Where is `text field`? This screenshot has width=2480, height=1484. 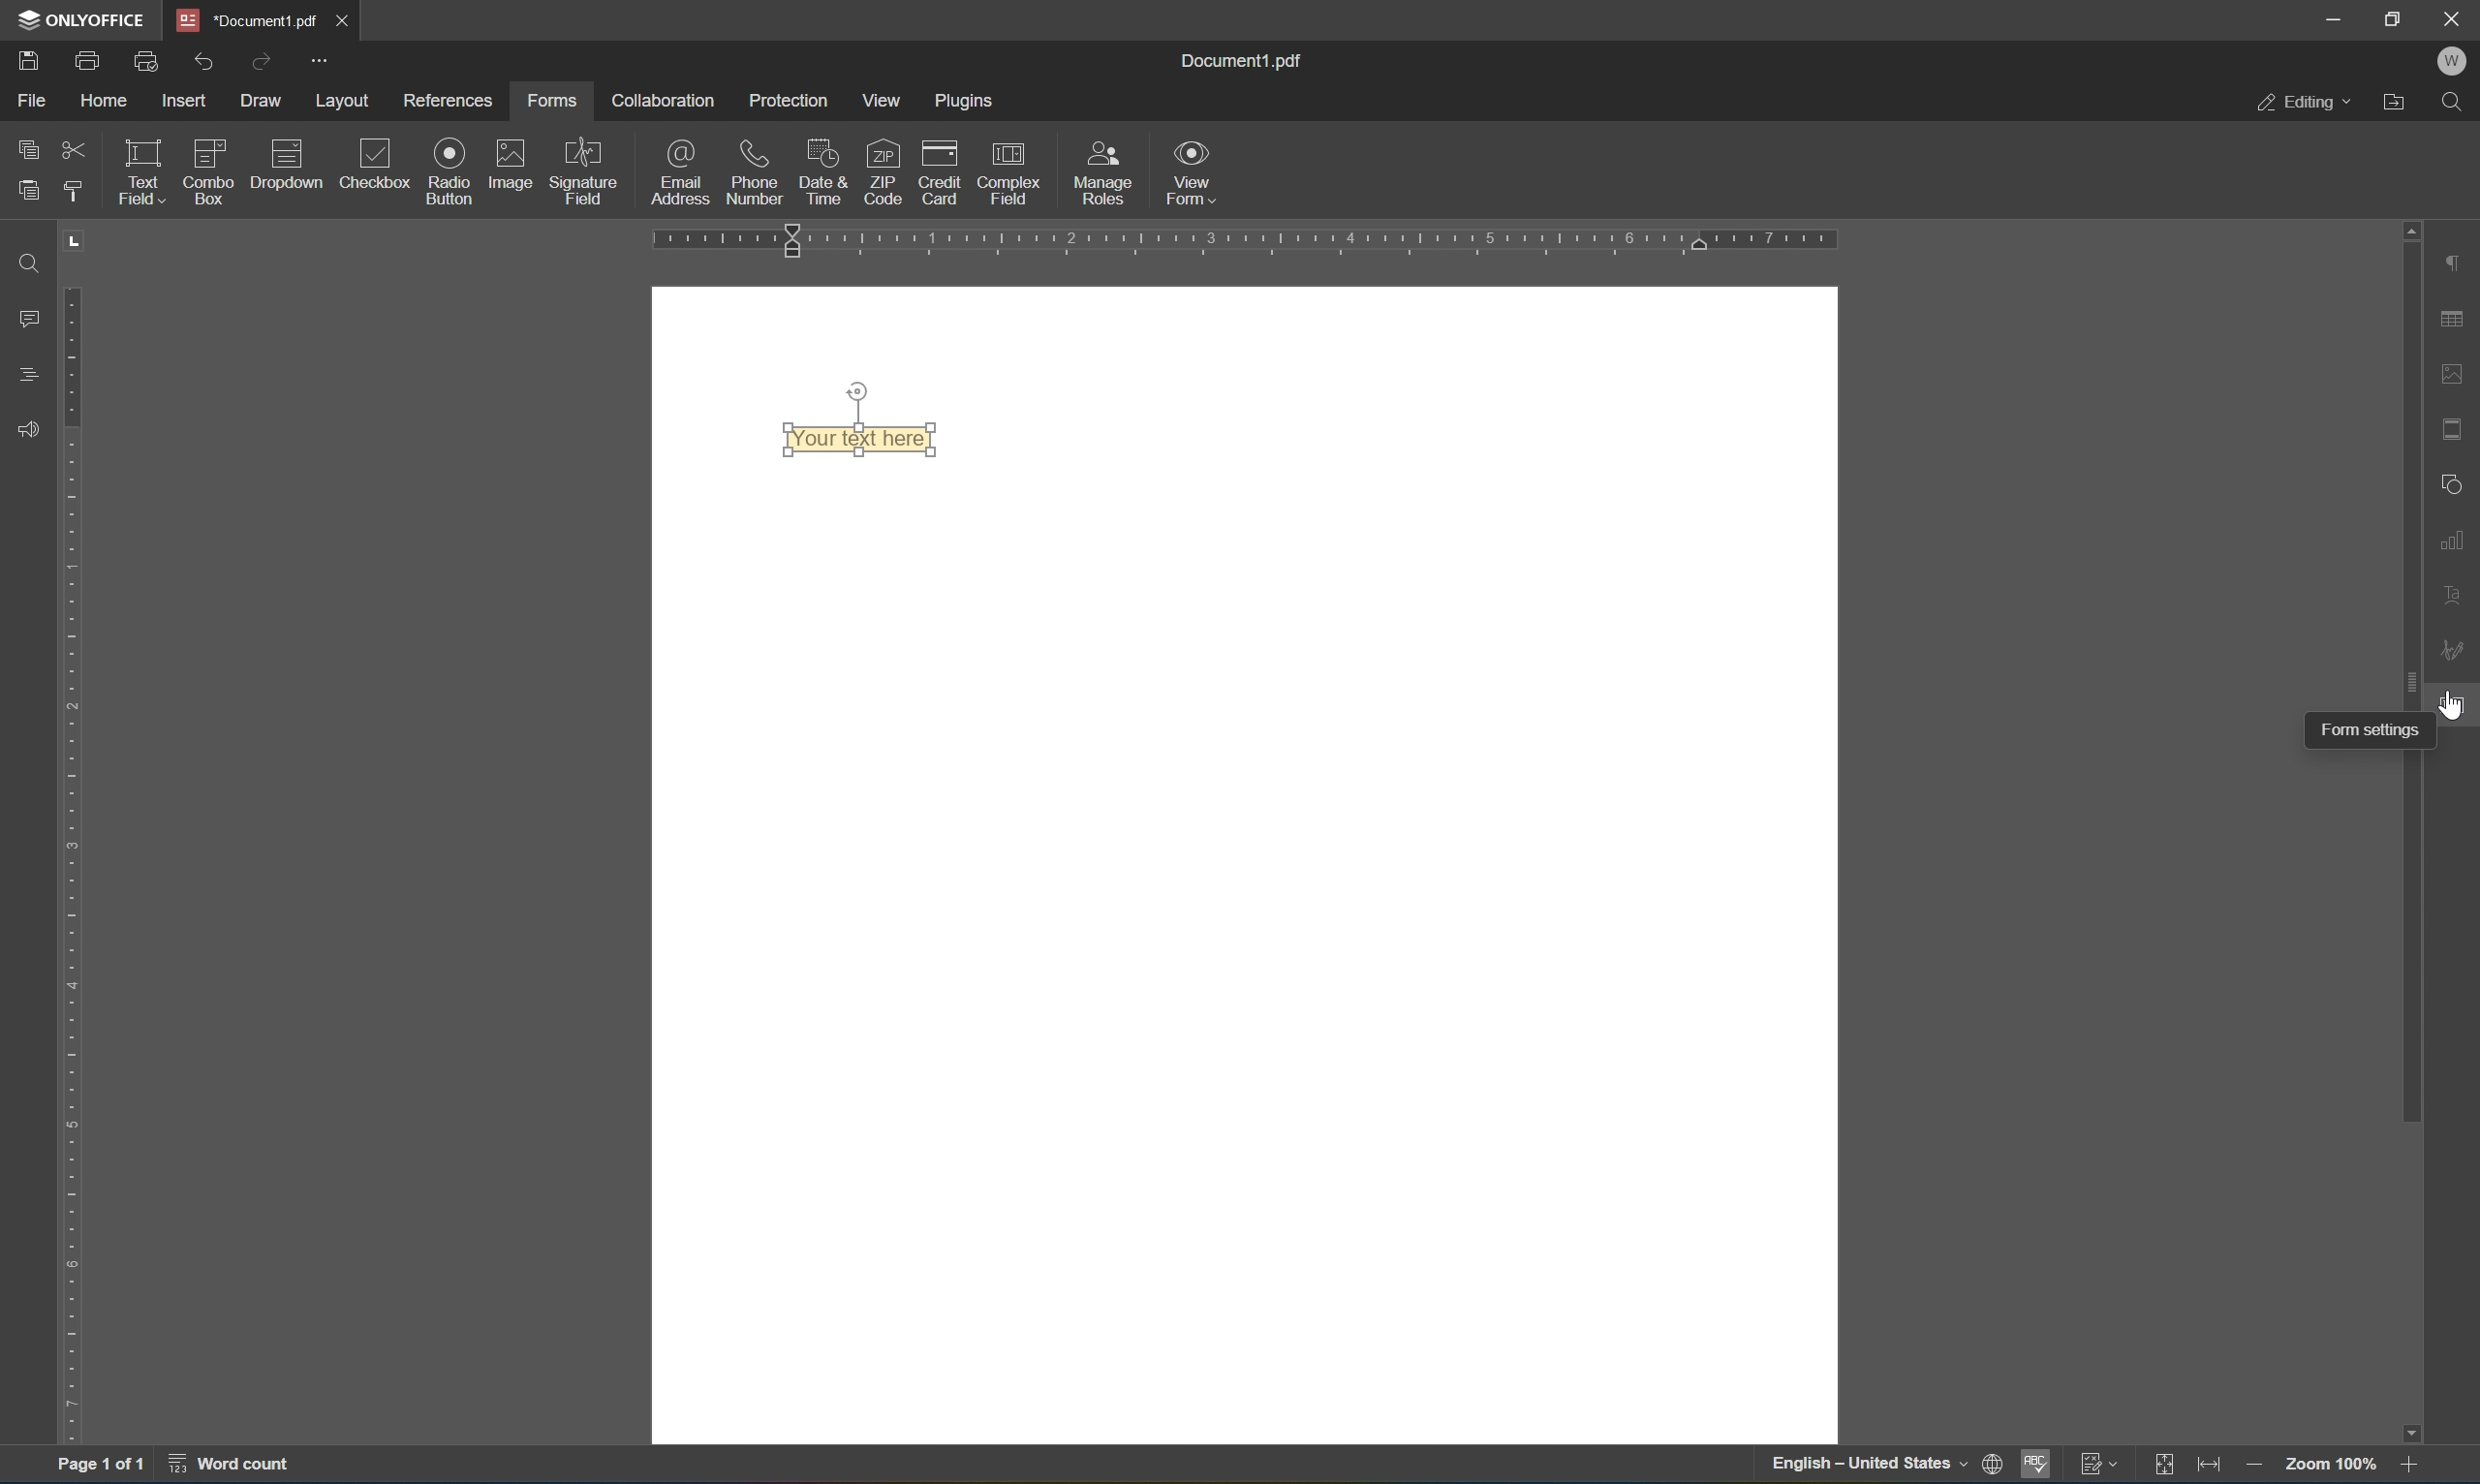 text field is located at coordinates (139, 170).